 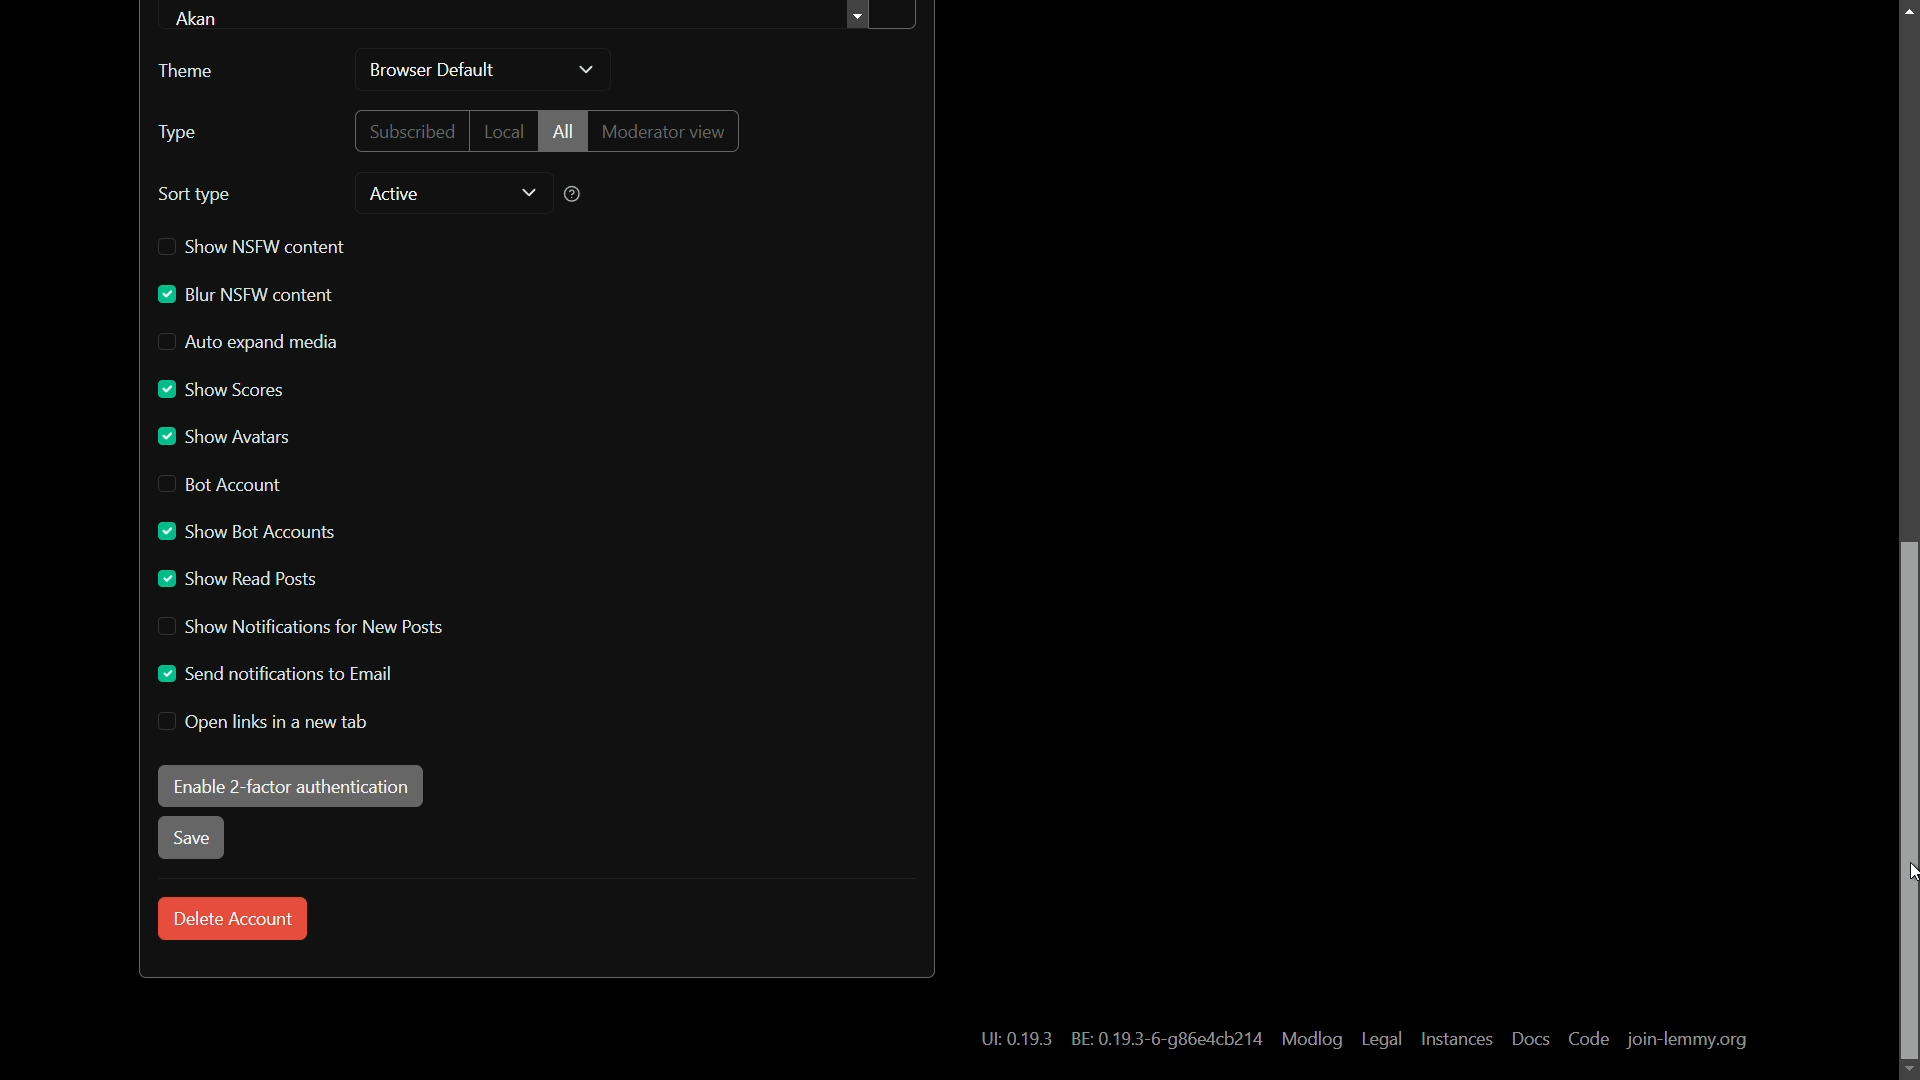 What do you see at coordinates (1908, 878) in the screenshot?
I see `cursor` at bounding box center [1908, 878].